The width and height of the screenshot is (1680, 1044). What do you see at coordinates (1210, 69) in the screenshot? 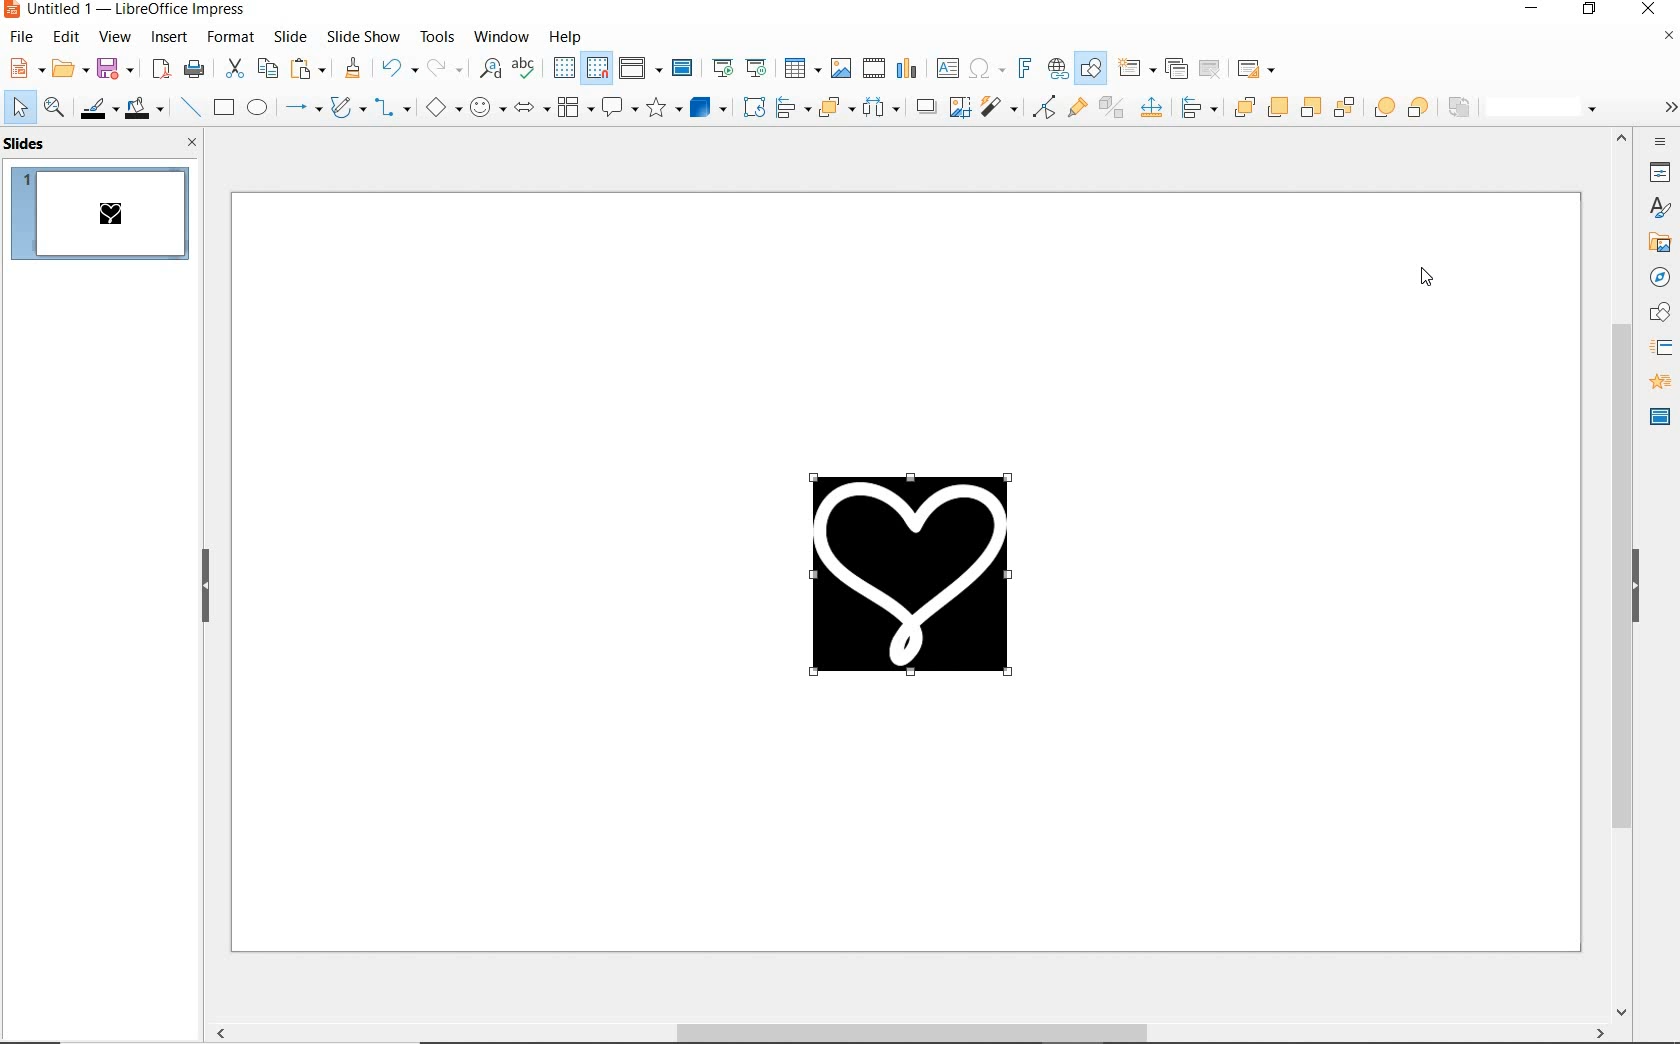
I see `delete slide` at bounding box center [1210, 69].